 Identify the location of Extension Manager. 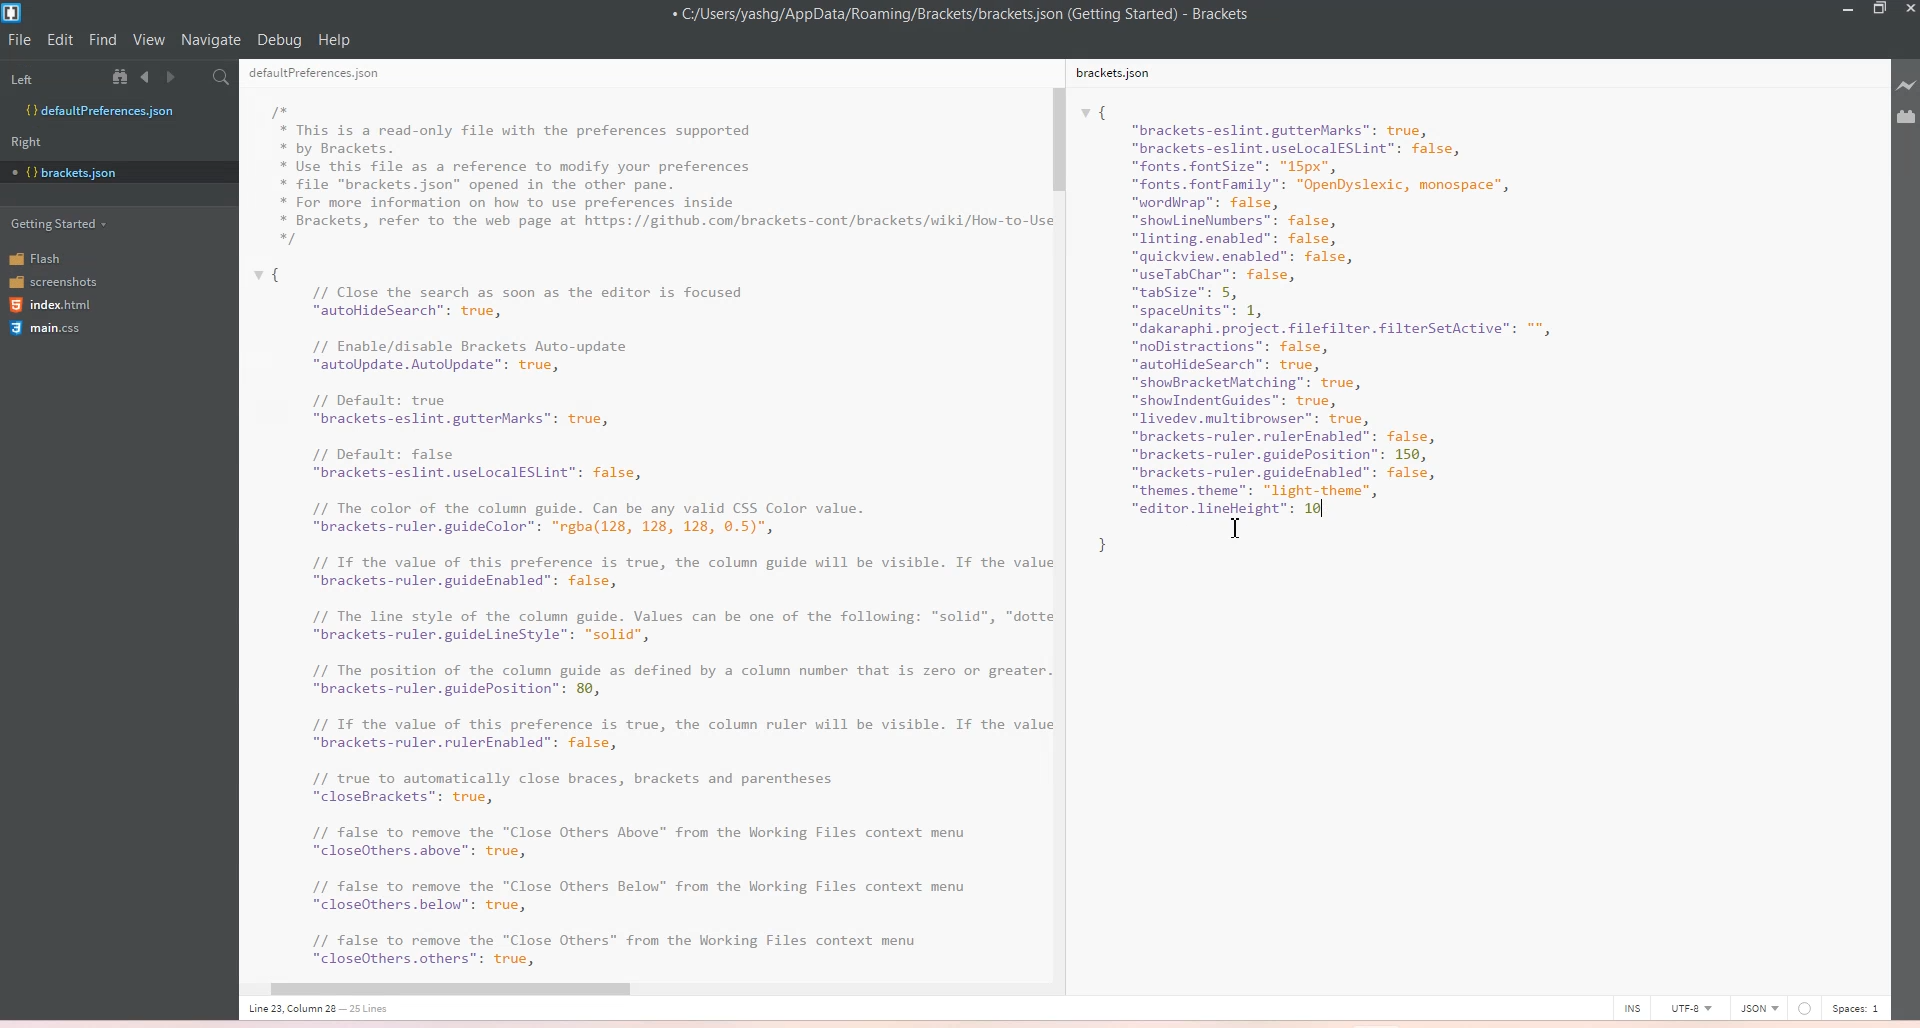
(1906, 117).